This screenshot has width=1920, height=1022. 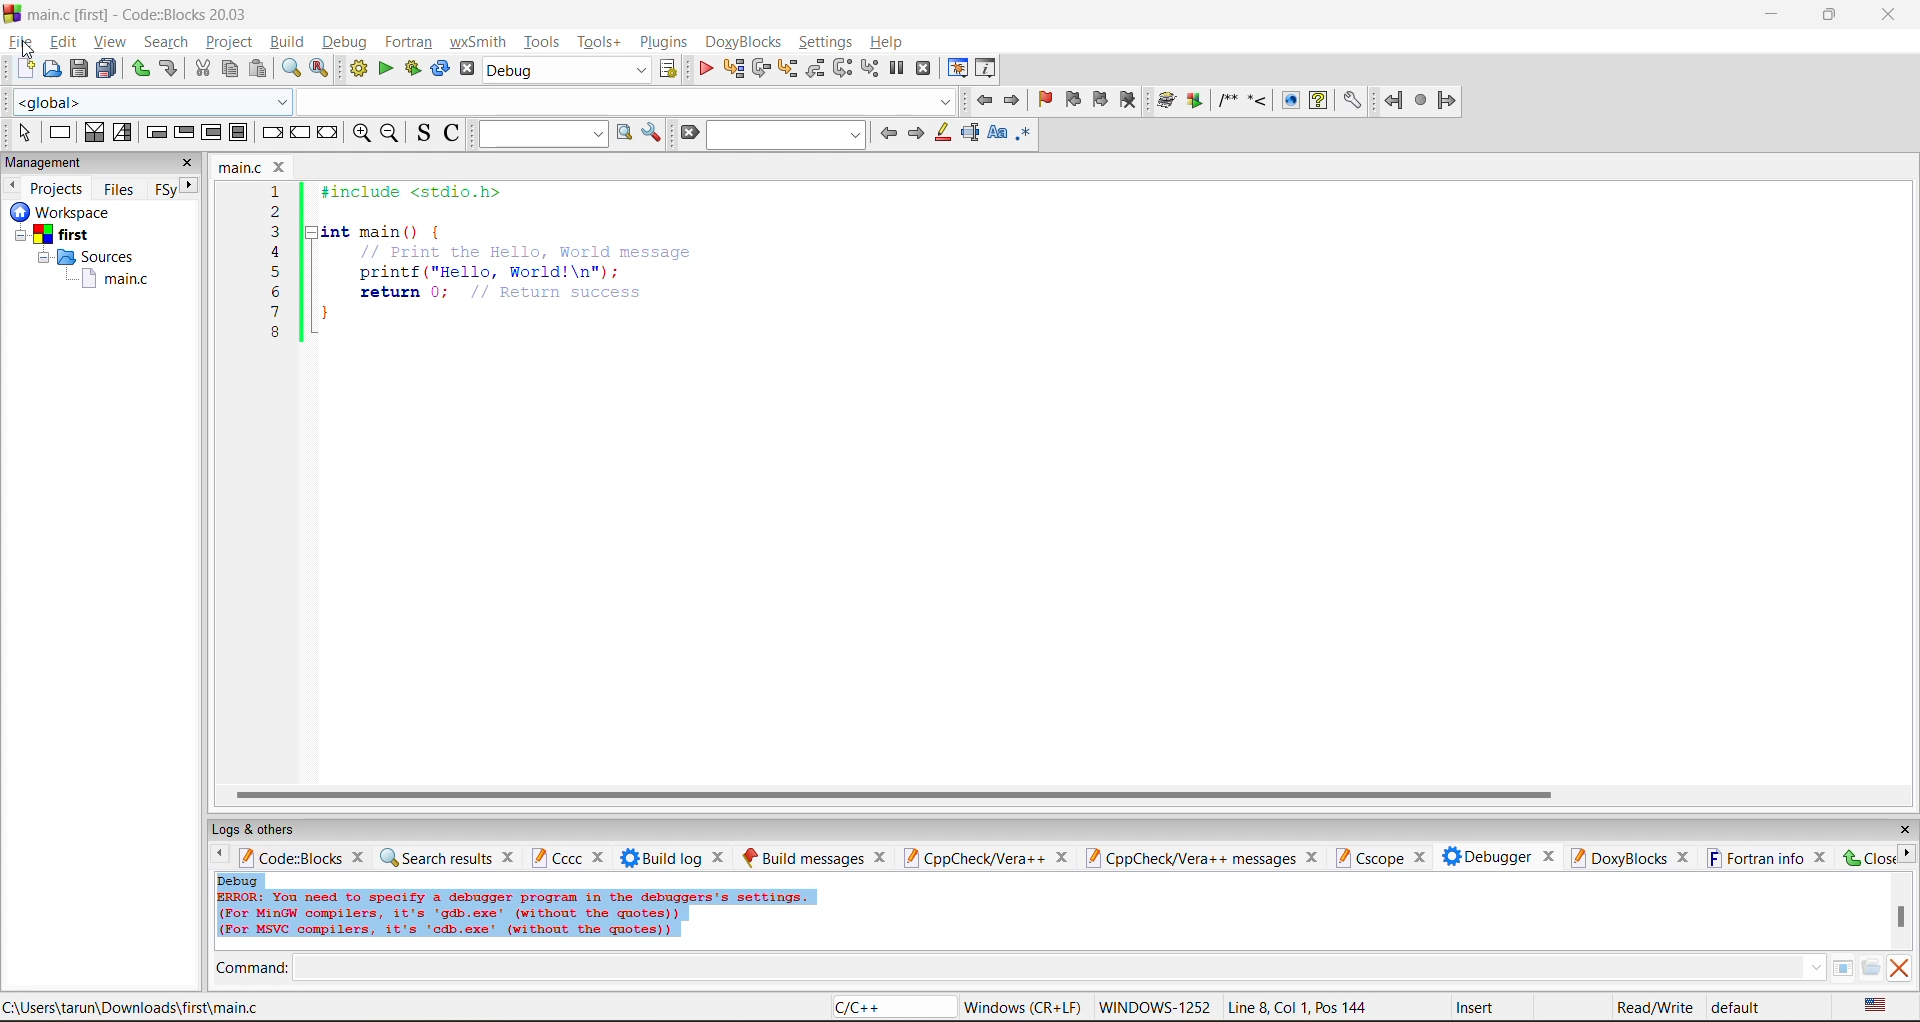 I want to click on horizontal scroll bar, so click(x=893, y=795).